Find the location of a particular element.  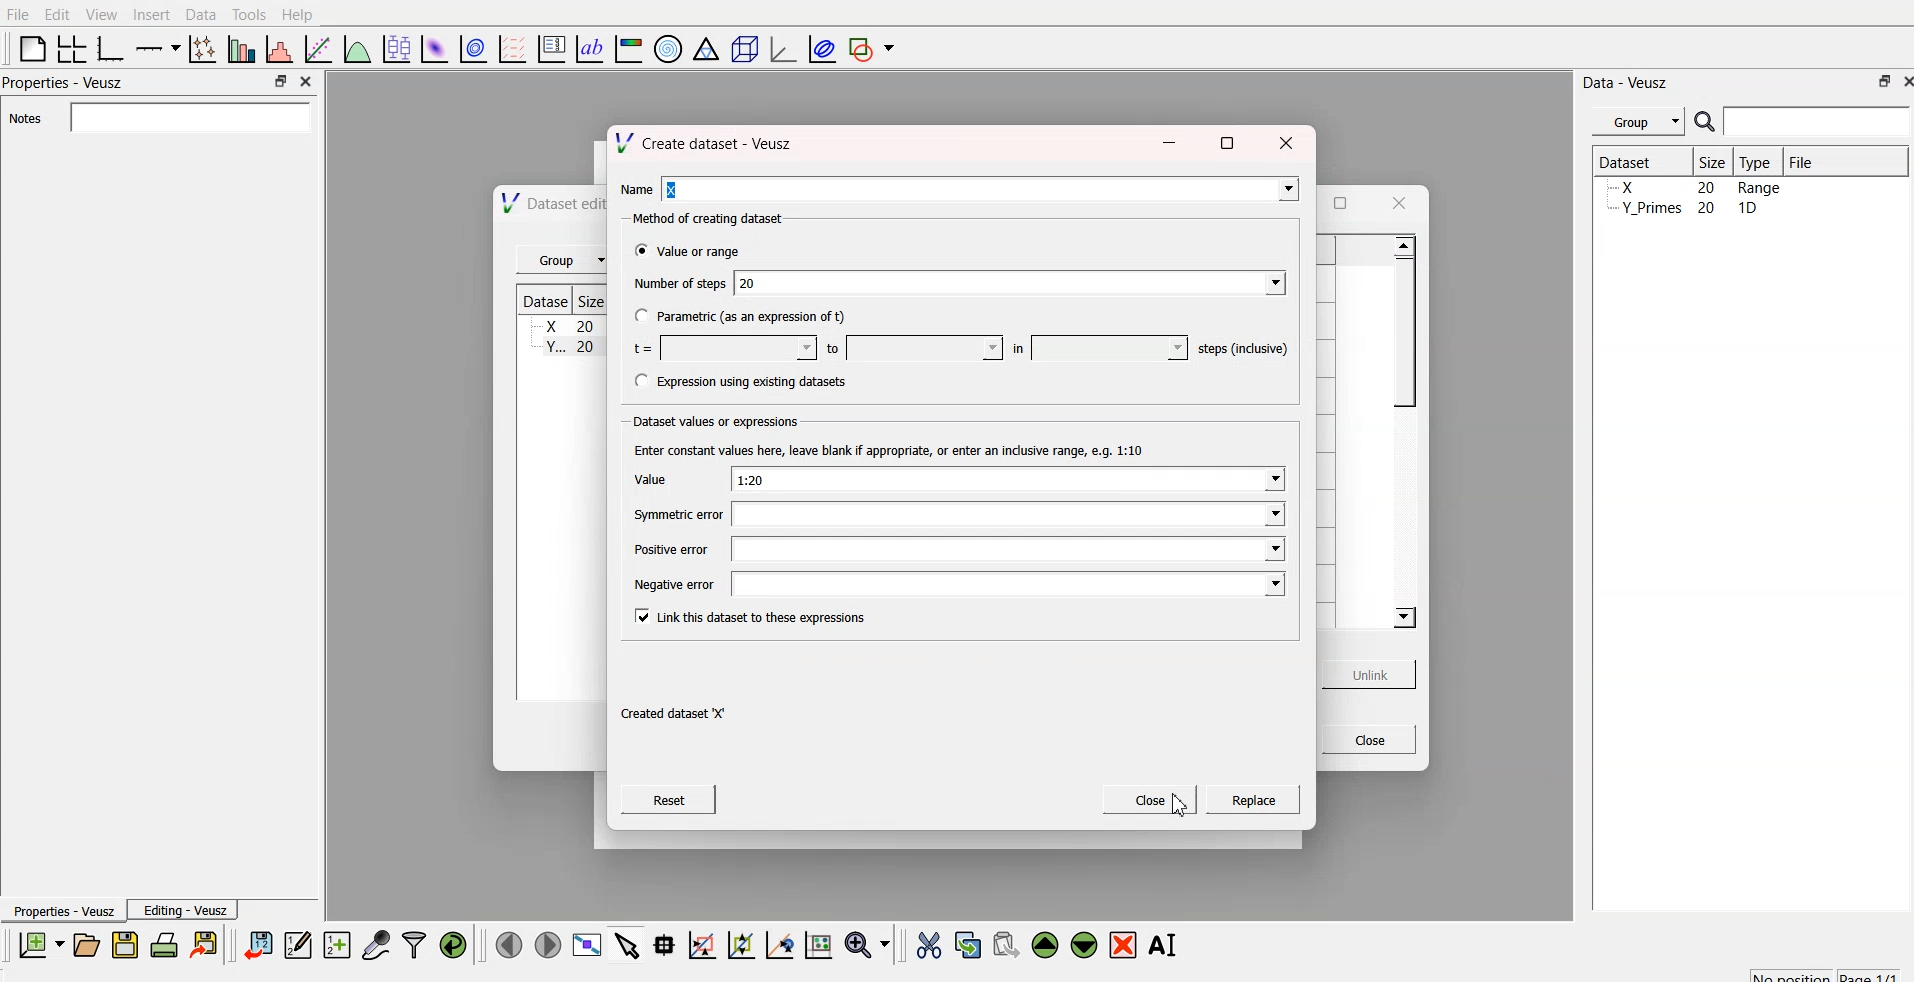

Reset | is located at coordinates (678, 799).